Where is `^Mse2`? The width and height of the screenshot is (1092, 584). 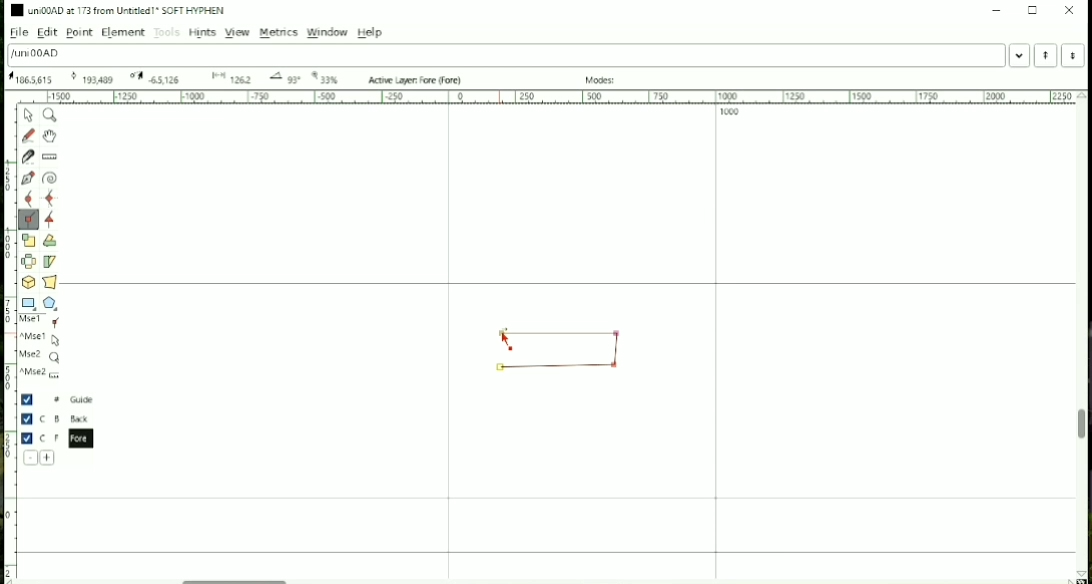
^Mse2 is located at coordinates (42, 374).